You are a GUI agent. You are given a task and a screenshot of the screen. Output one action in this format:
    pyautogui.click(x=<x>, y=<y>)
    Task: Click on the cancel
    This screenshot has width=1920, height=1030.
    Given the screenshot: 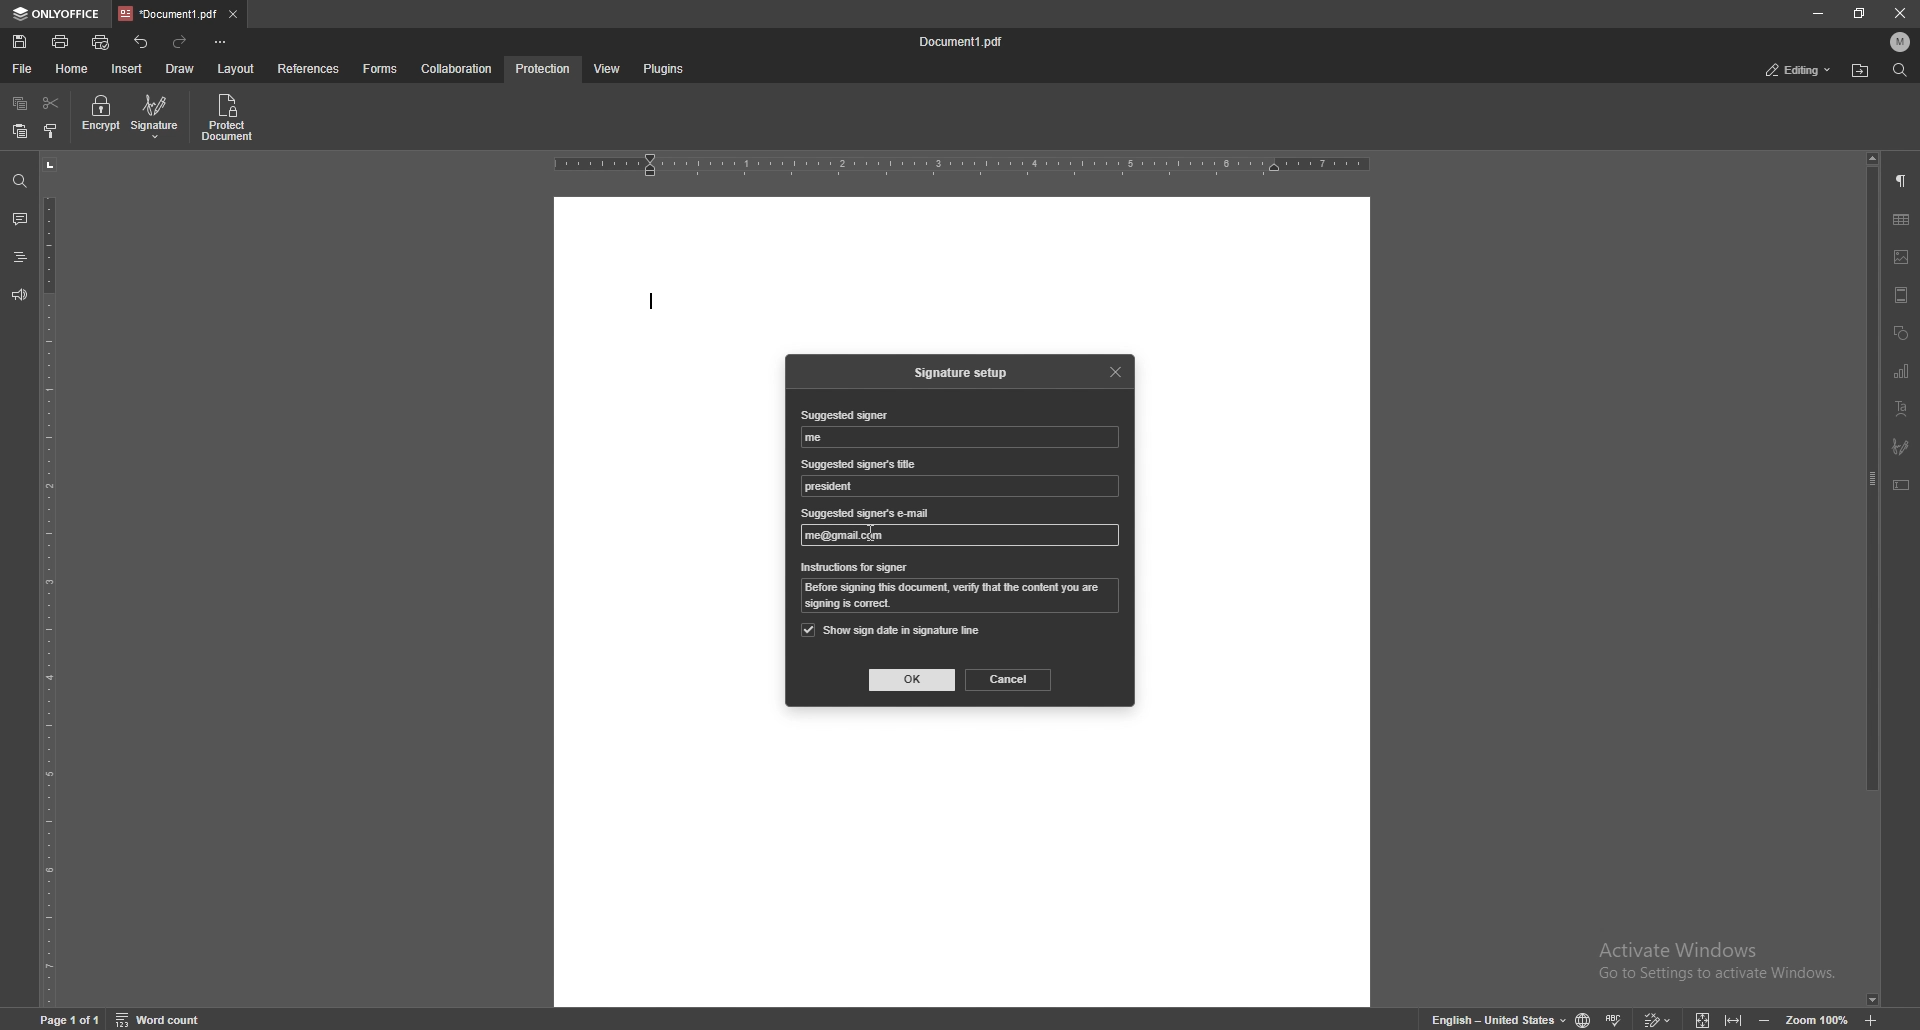 What is the action you would take?
    pyautogui.click(x=1009, y=679)
    